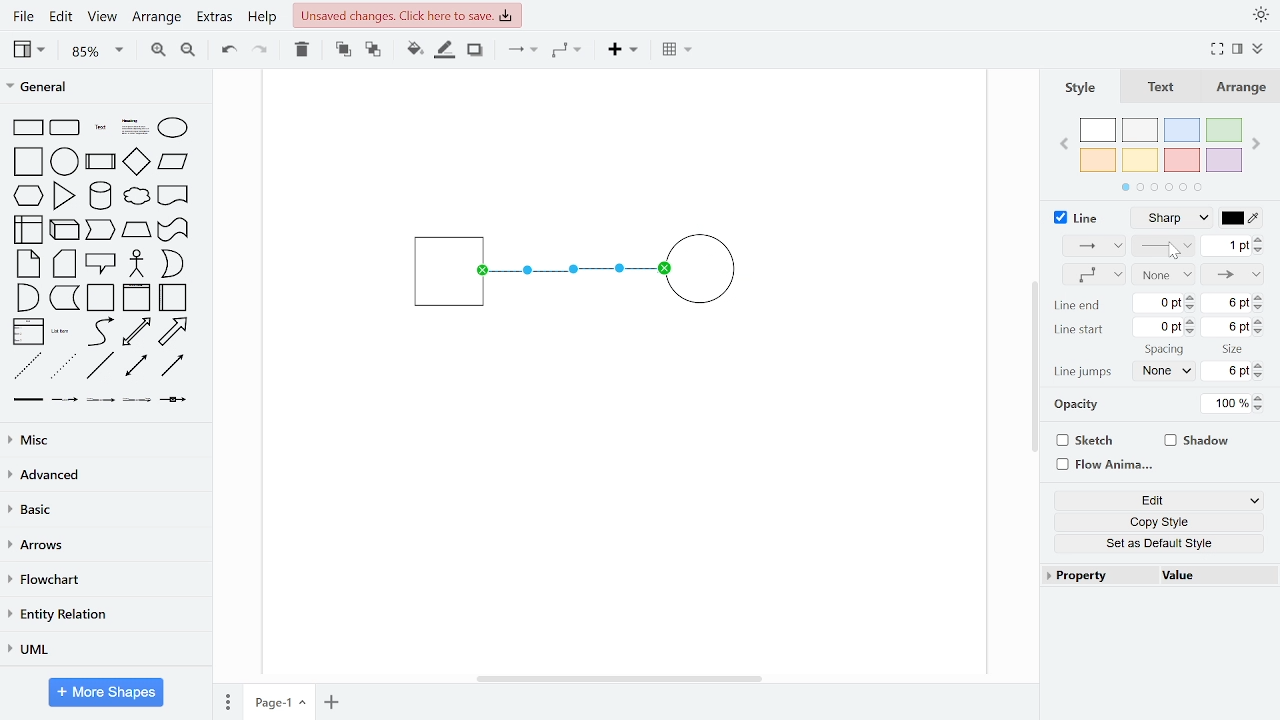  I want to click on rounded rectangle, so click(66, 129).